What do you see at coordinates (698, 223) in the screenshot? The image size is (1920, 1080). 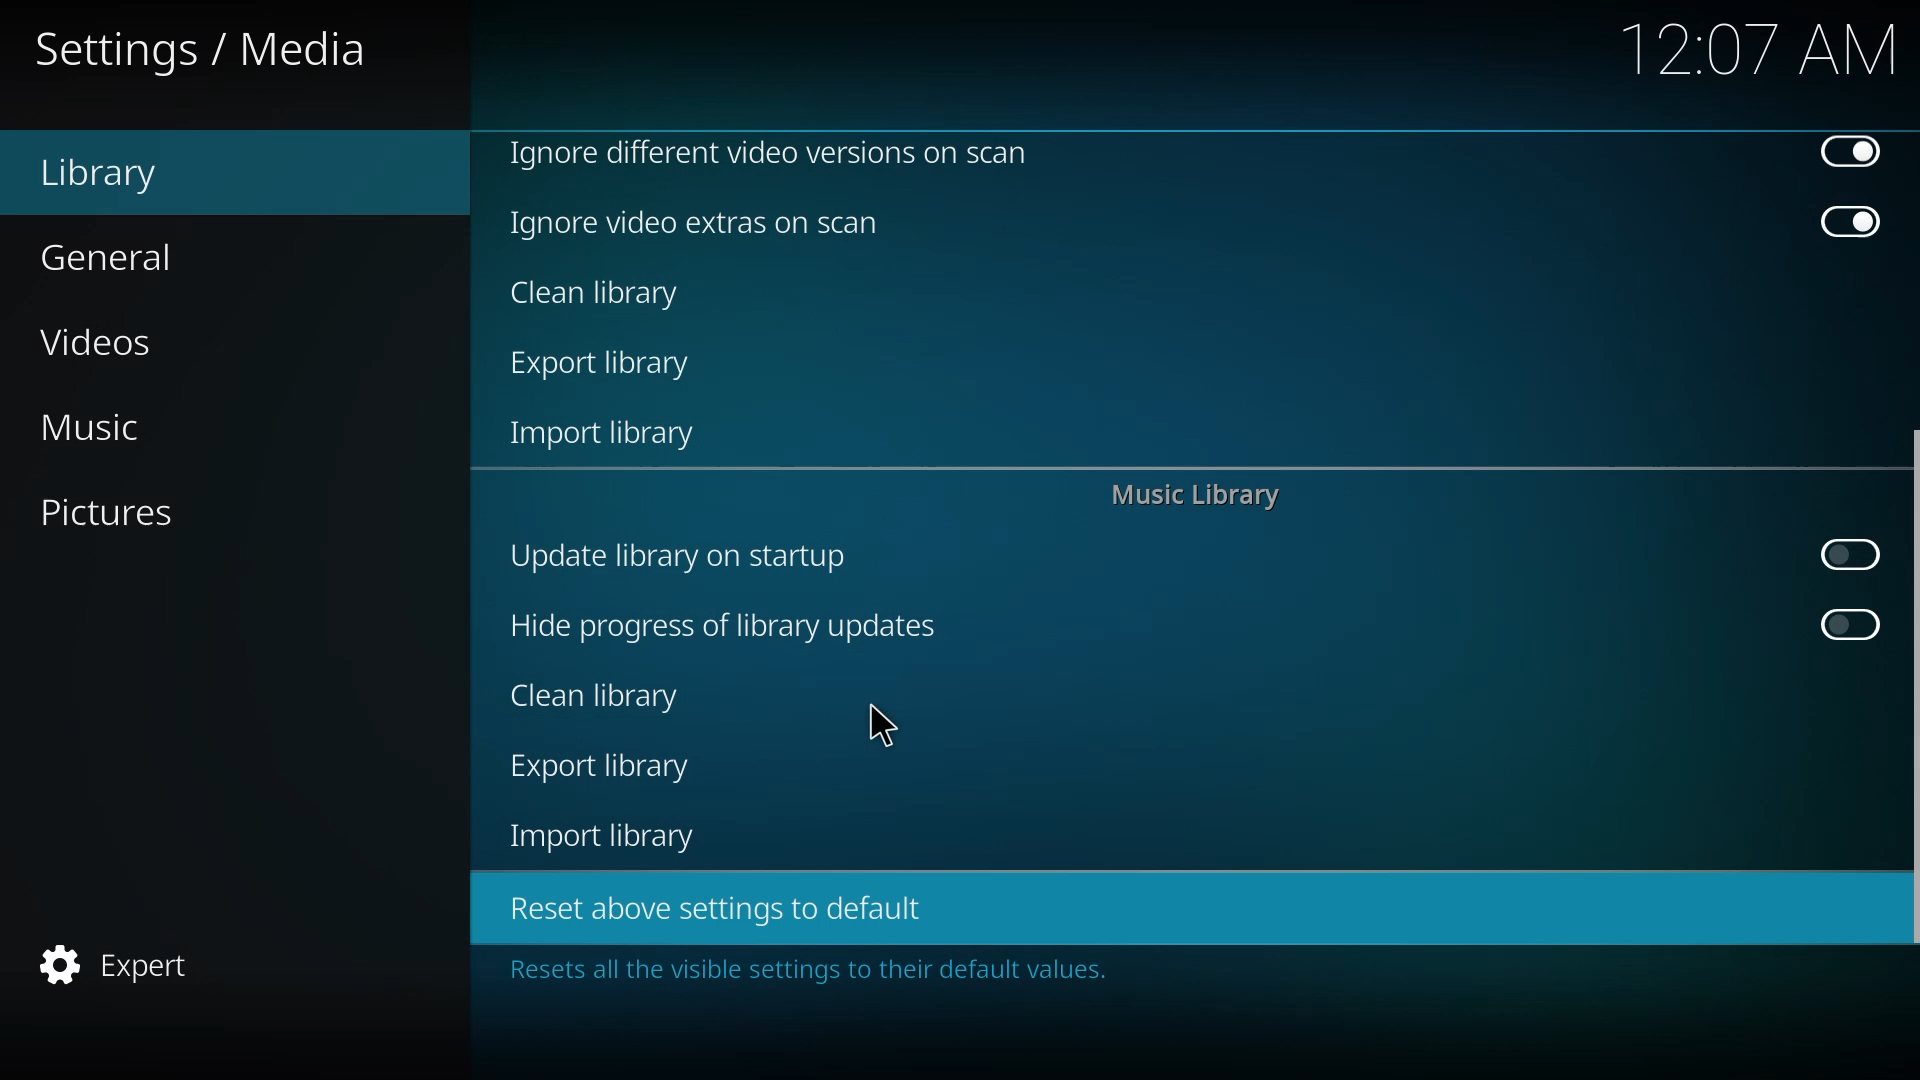 I see `ignore` at bounding box center [698, 223].